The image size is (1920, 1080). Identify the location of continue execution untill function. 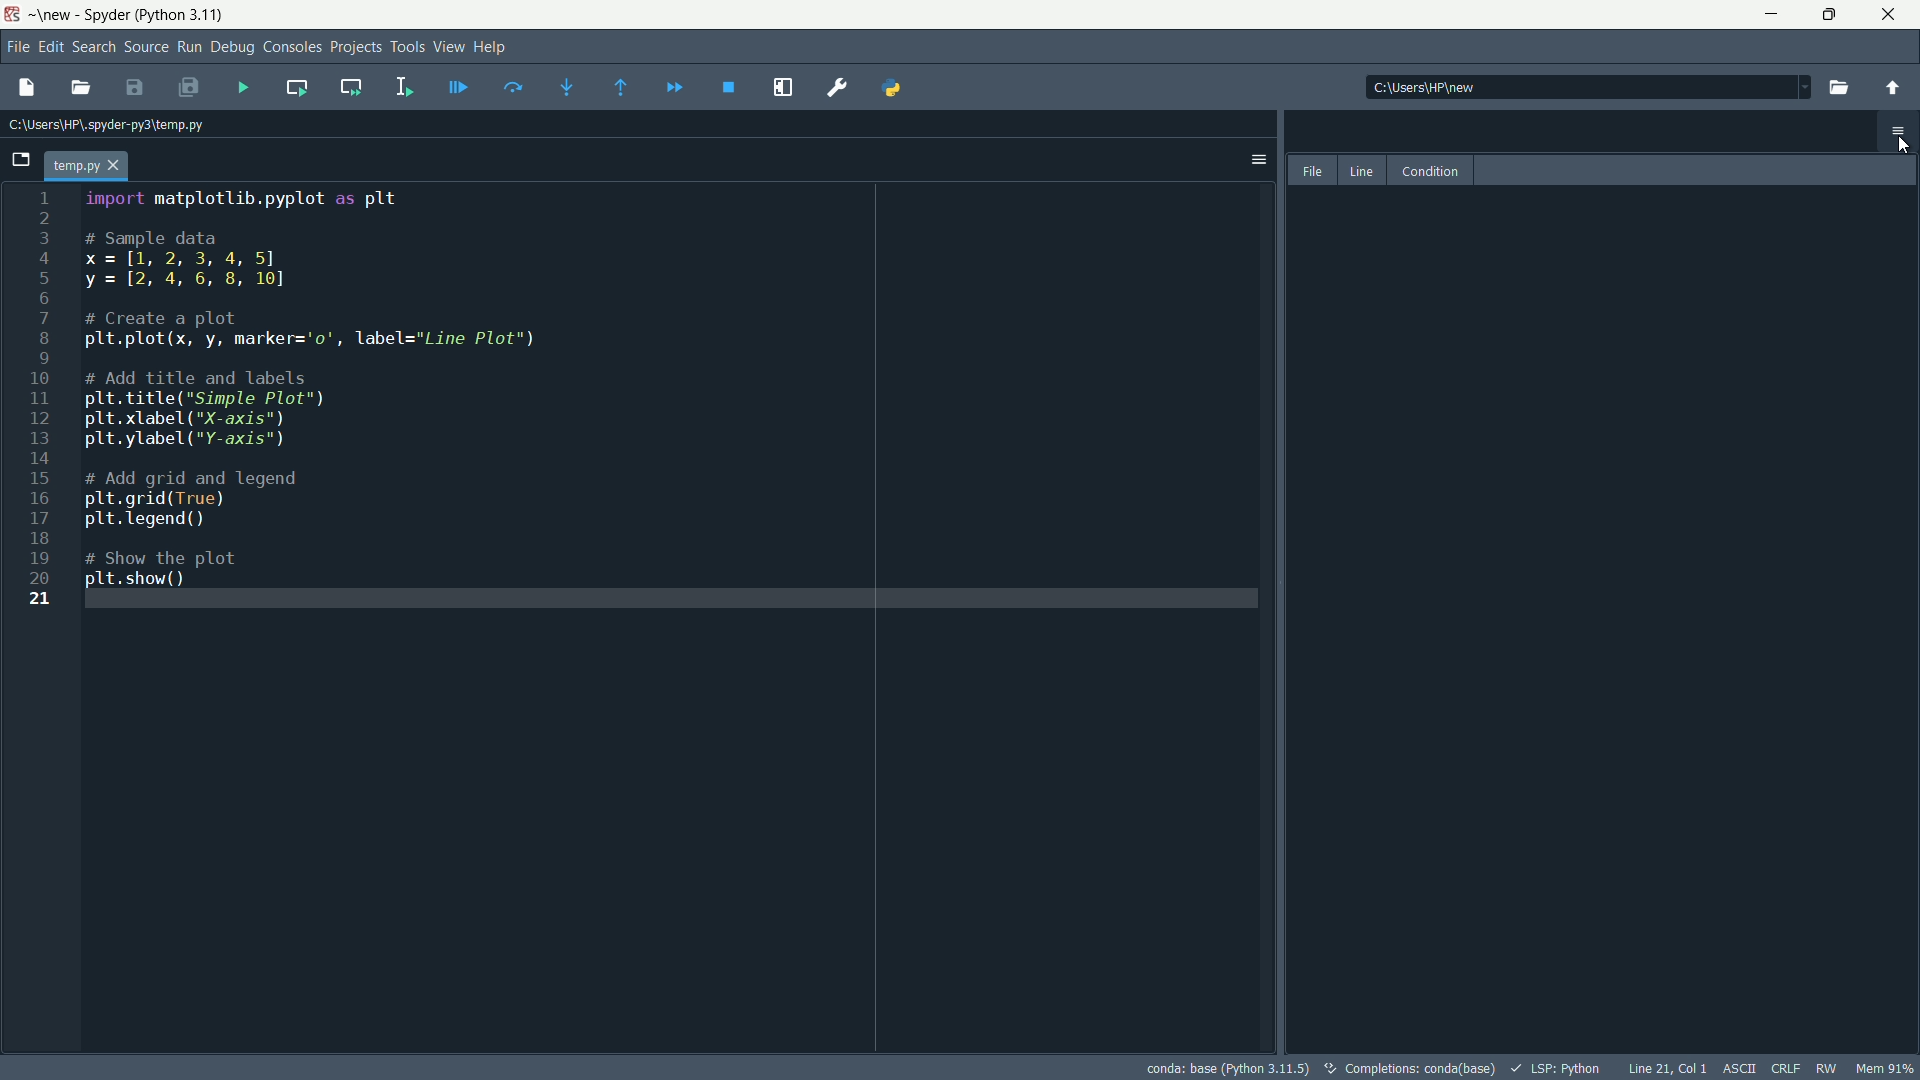
(617, 87).